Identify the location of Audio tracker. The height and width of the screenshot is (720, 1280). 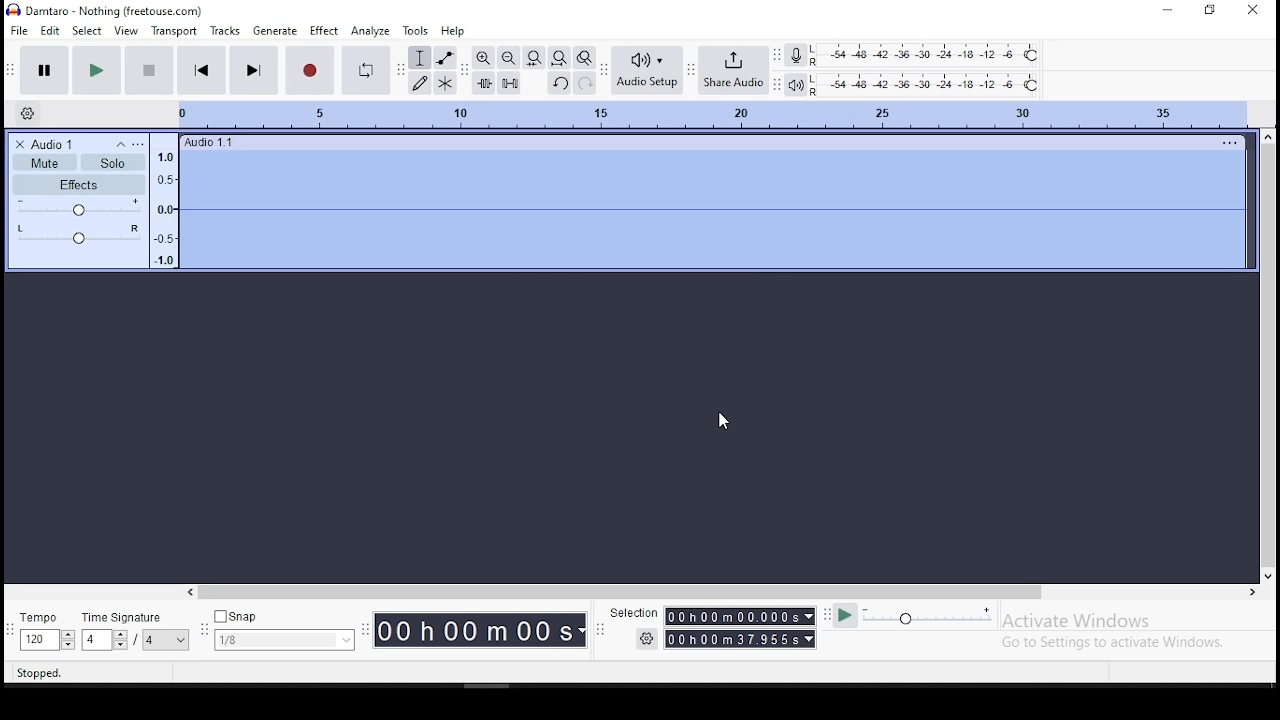
(165, 201).